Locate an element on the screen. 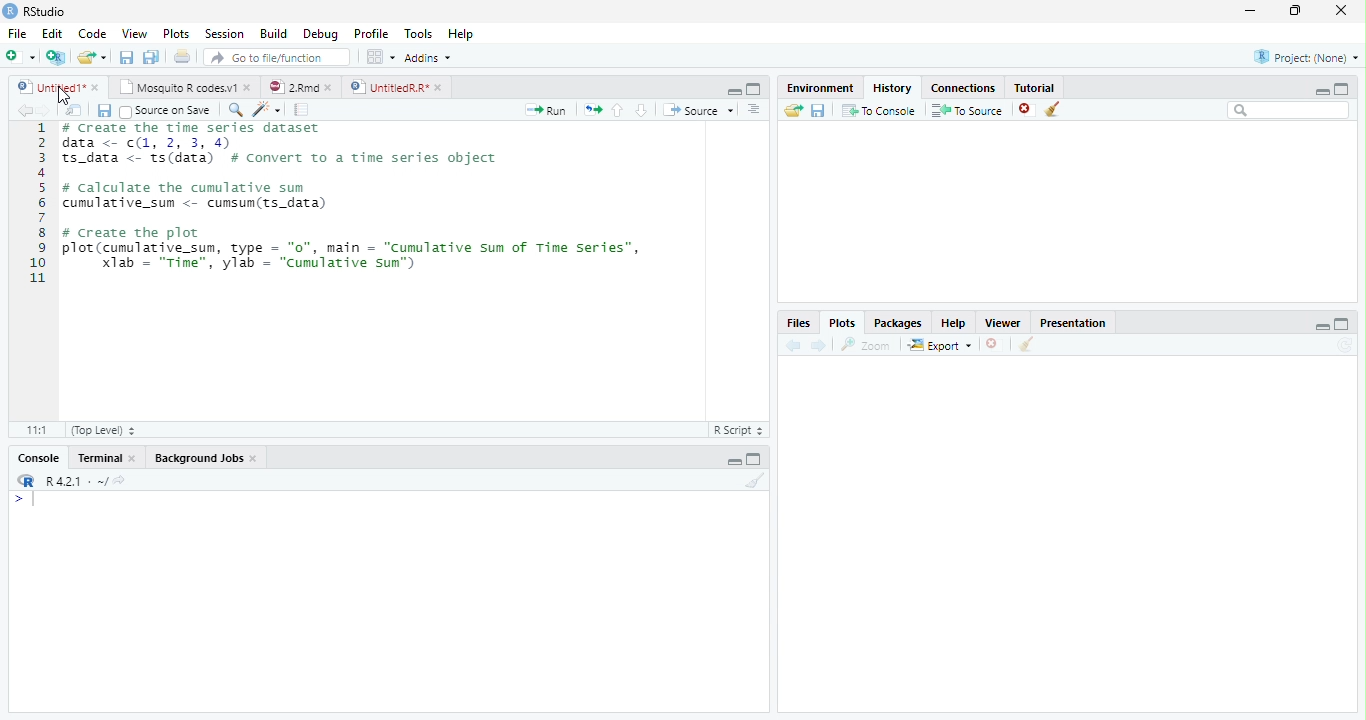 The width and height of the screenshot is (1366, 720). Mosquito R codes is located at coordinates (187, 86).